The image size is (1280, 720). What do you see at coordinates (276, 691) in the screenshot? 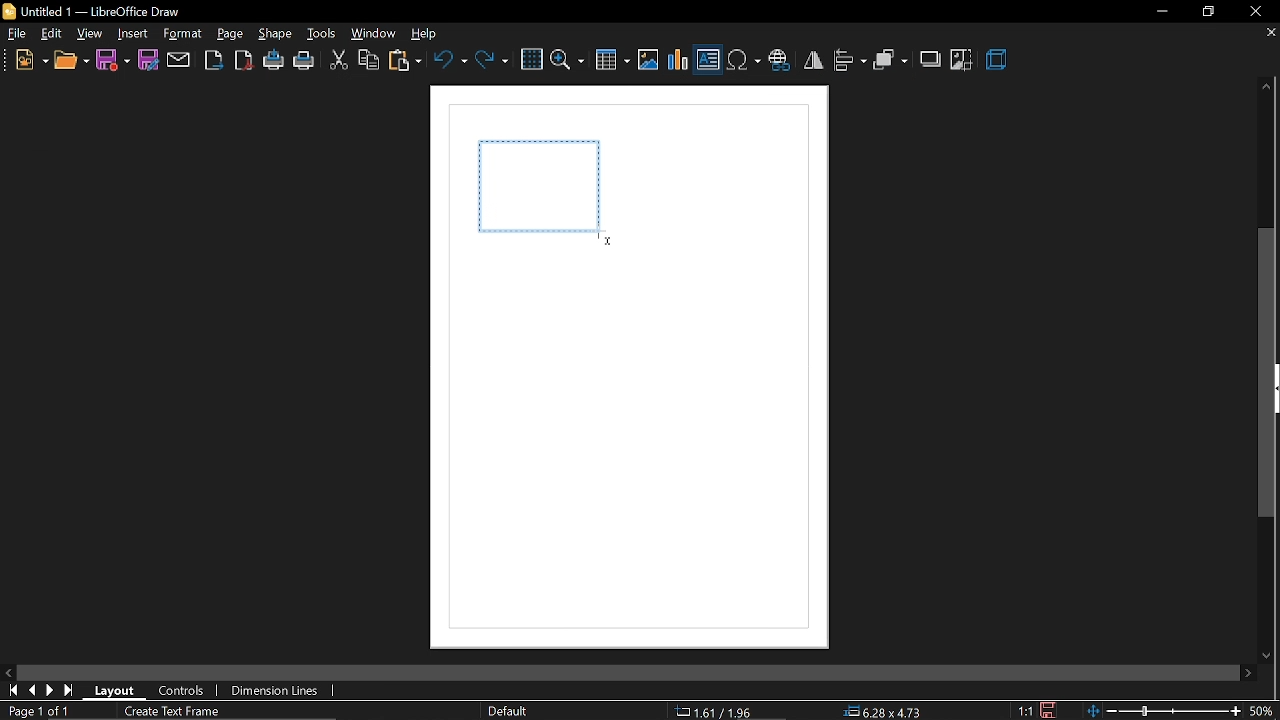
I see `dimension lines` at bounding box center [276, 691].